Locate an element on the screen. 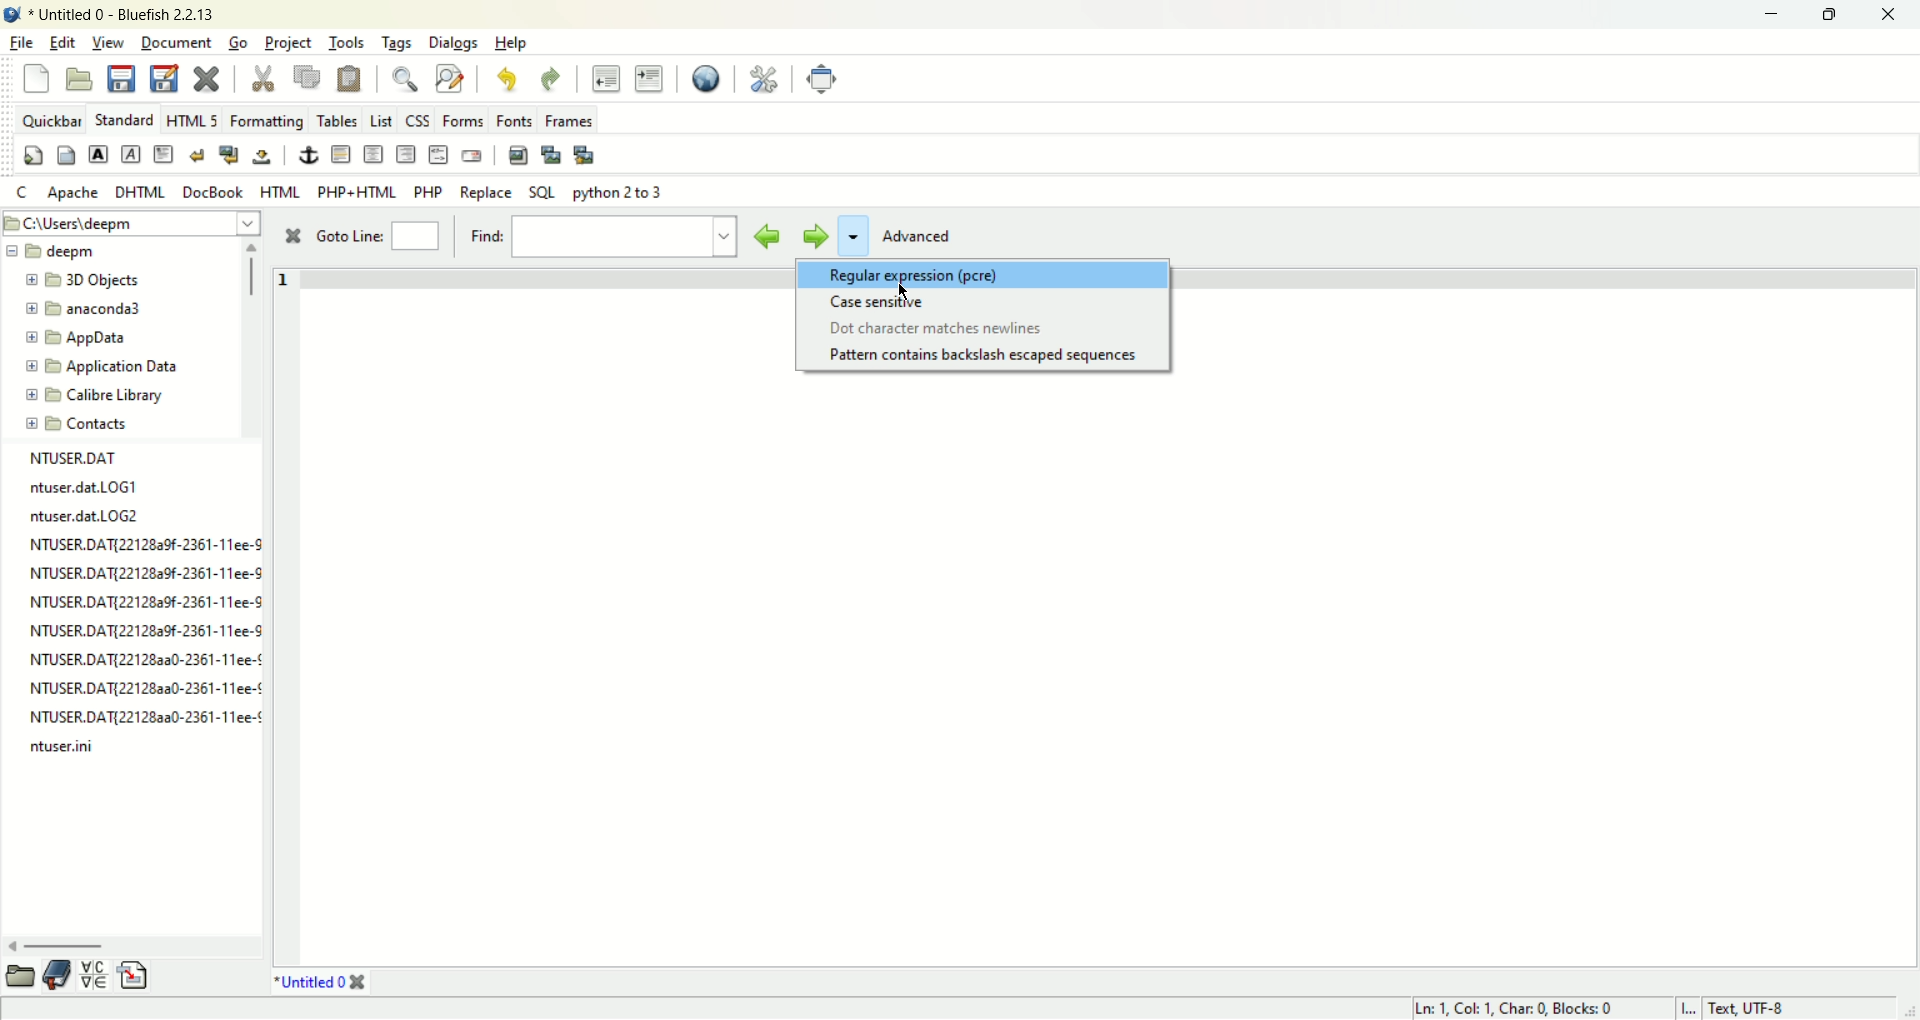 The image size is (1920, 1020). goto line is located at coordinates (375, 238).